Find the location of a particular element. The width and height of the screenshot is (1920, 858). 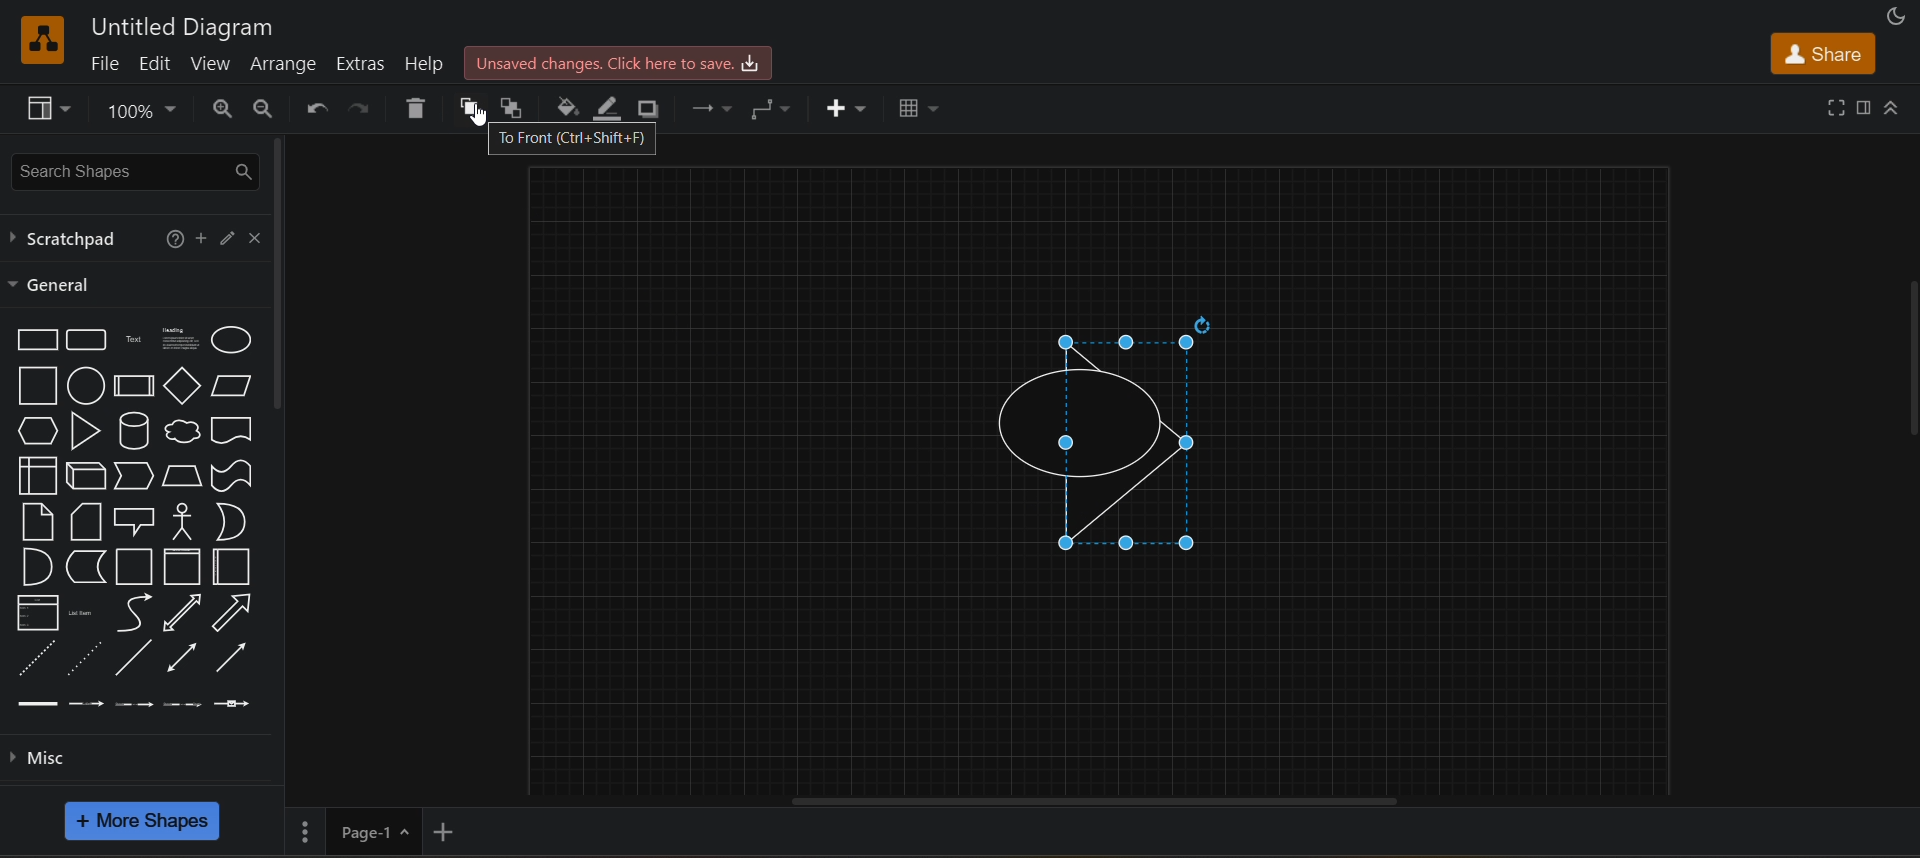

line is located at coordinates (134, 657).